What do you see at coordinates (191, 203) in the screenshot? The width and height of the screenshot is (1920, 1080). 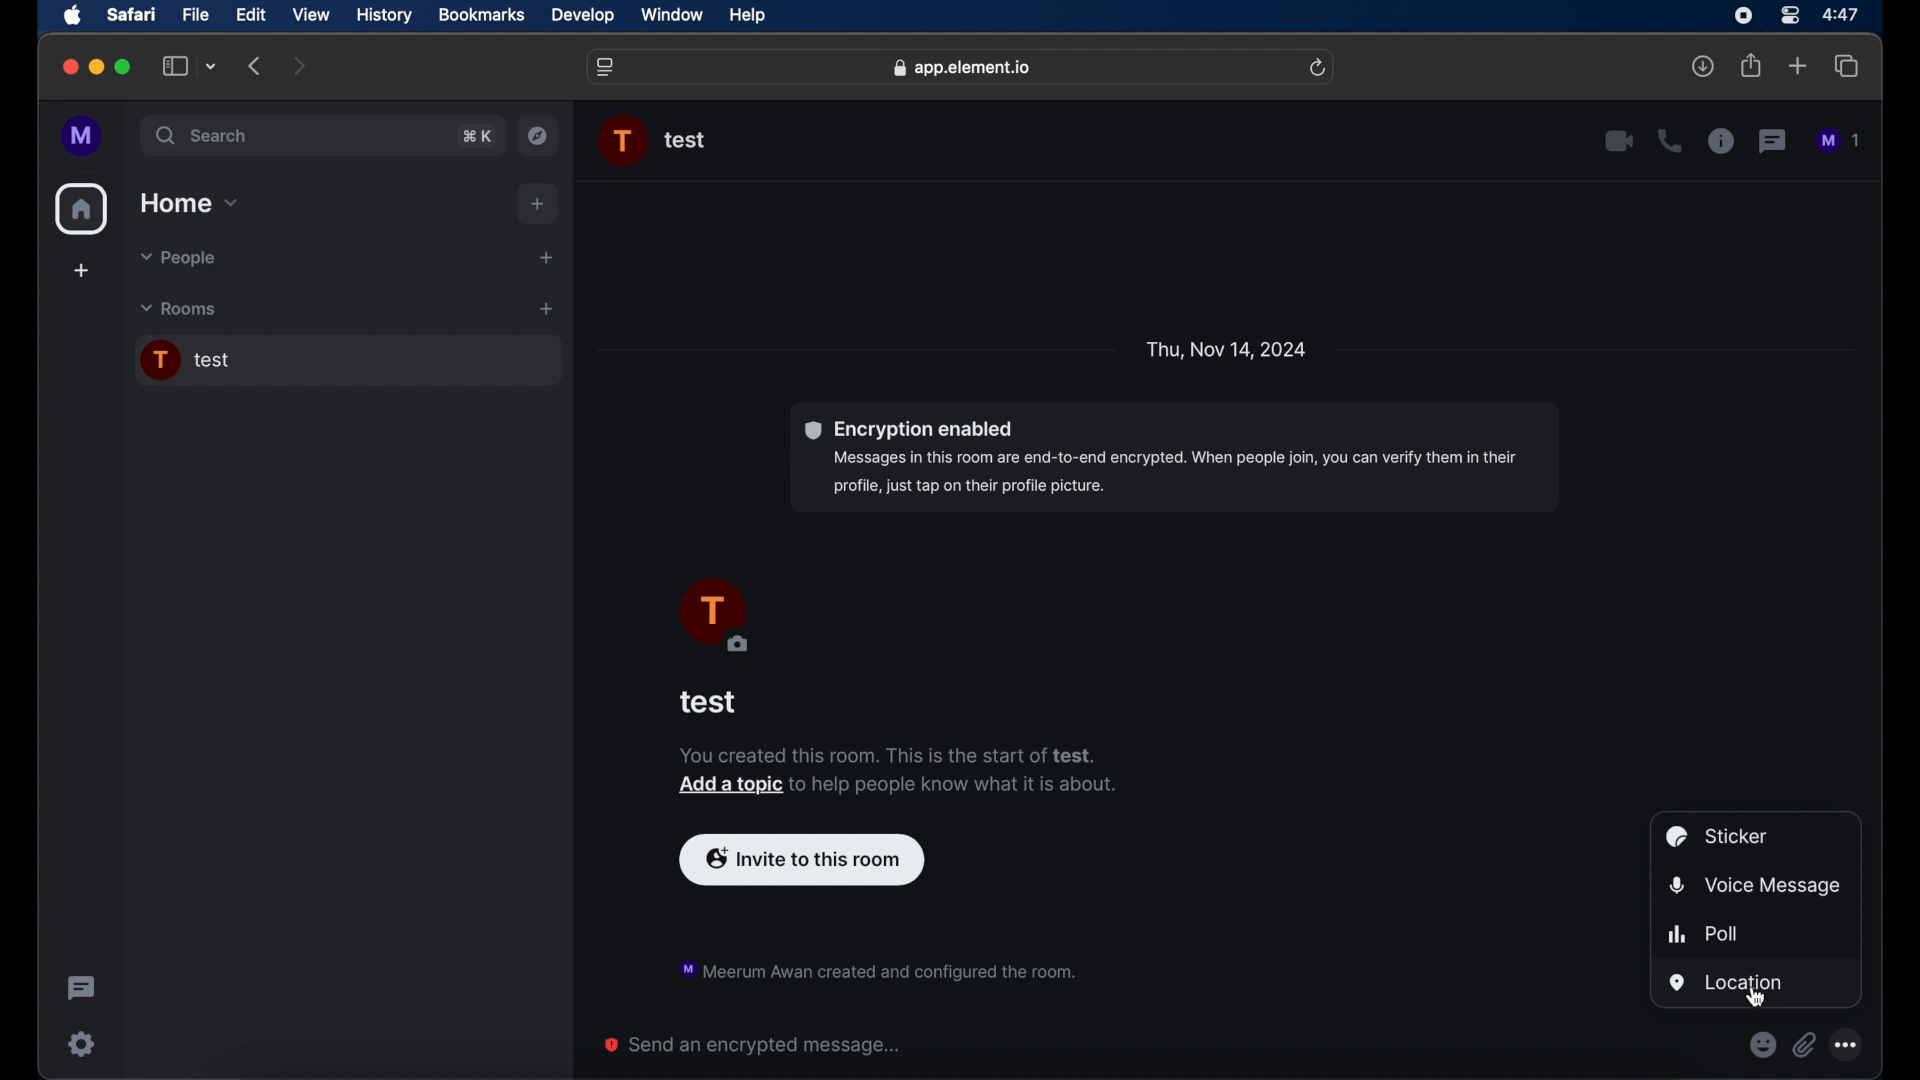 I see `home dropdown` at bounding box center [191, 203].